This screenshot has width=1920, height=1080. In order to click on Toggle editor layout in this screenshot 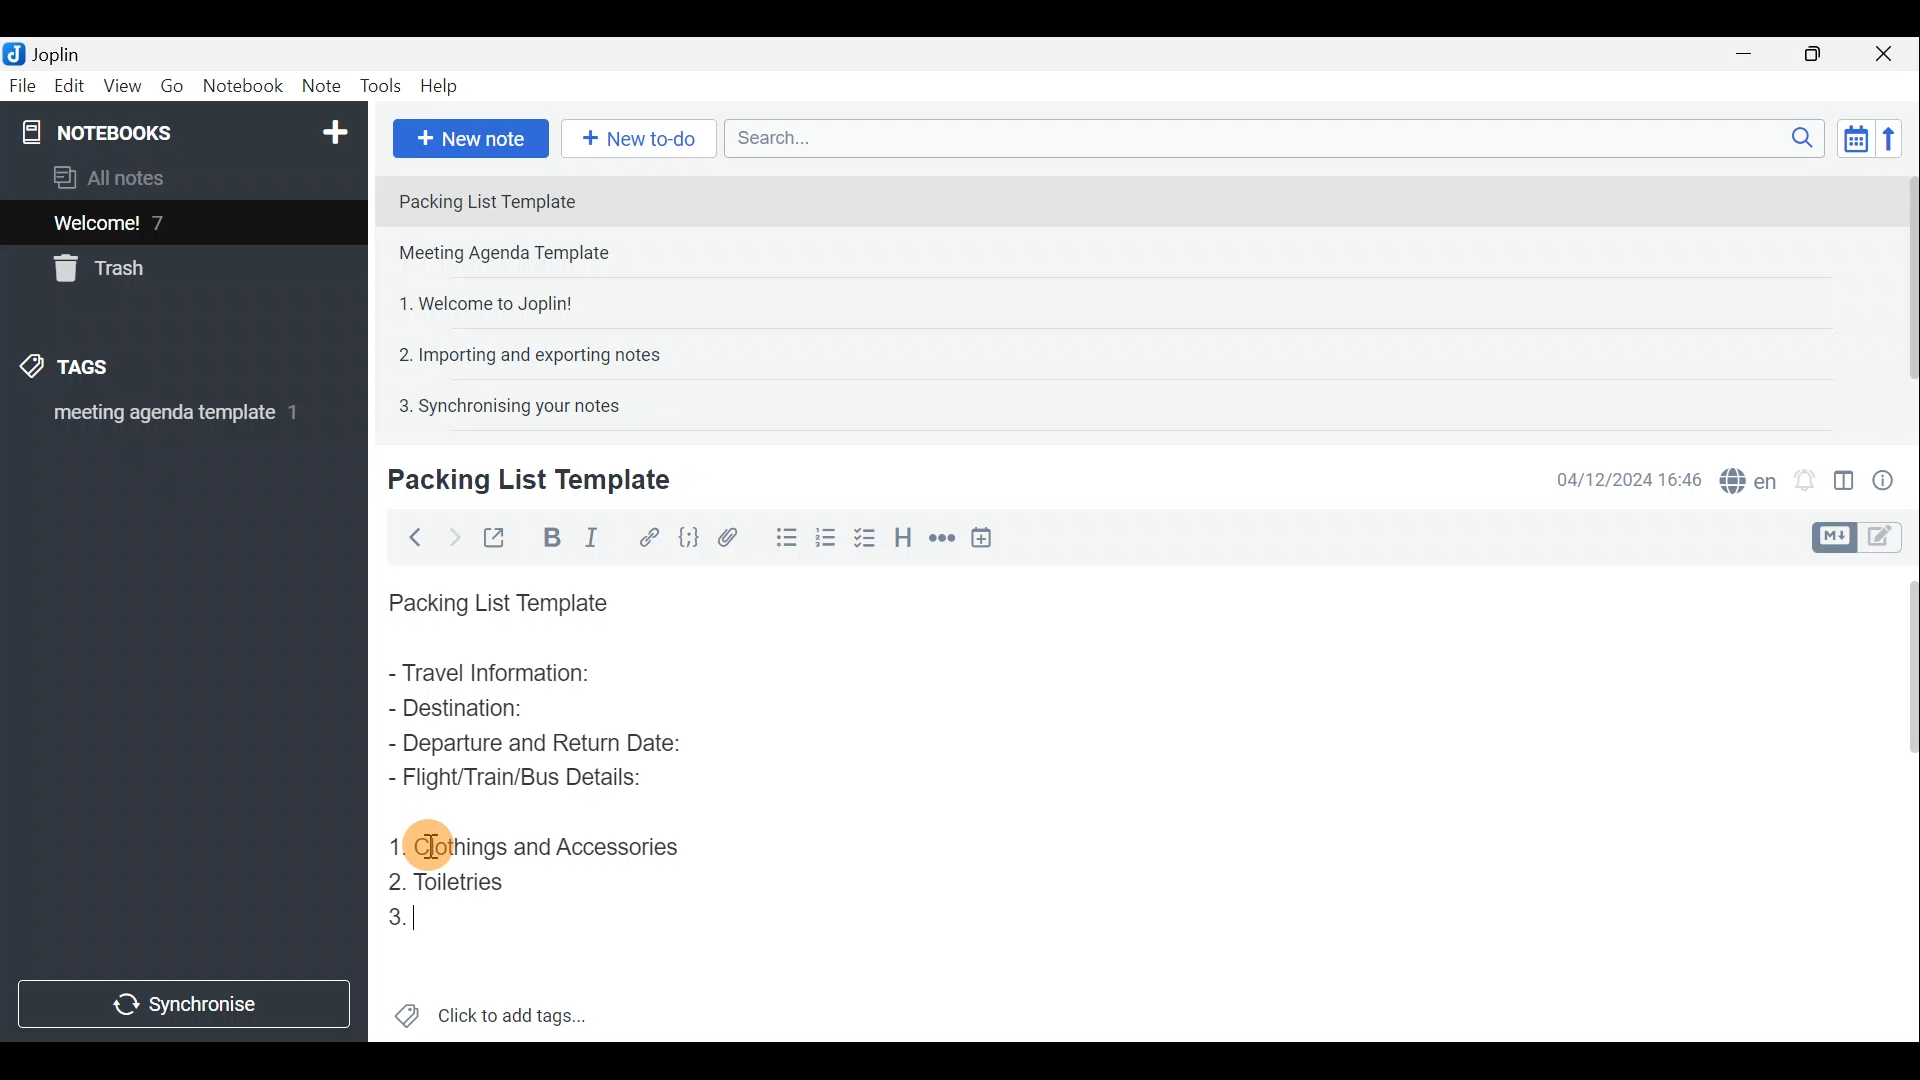, I will do `click(1843, 474)`.